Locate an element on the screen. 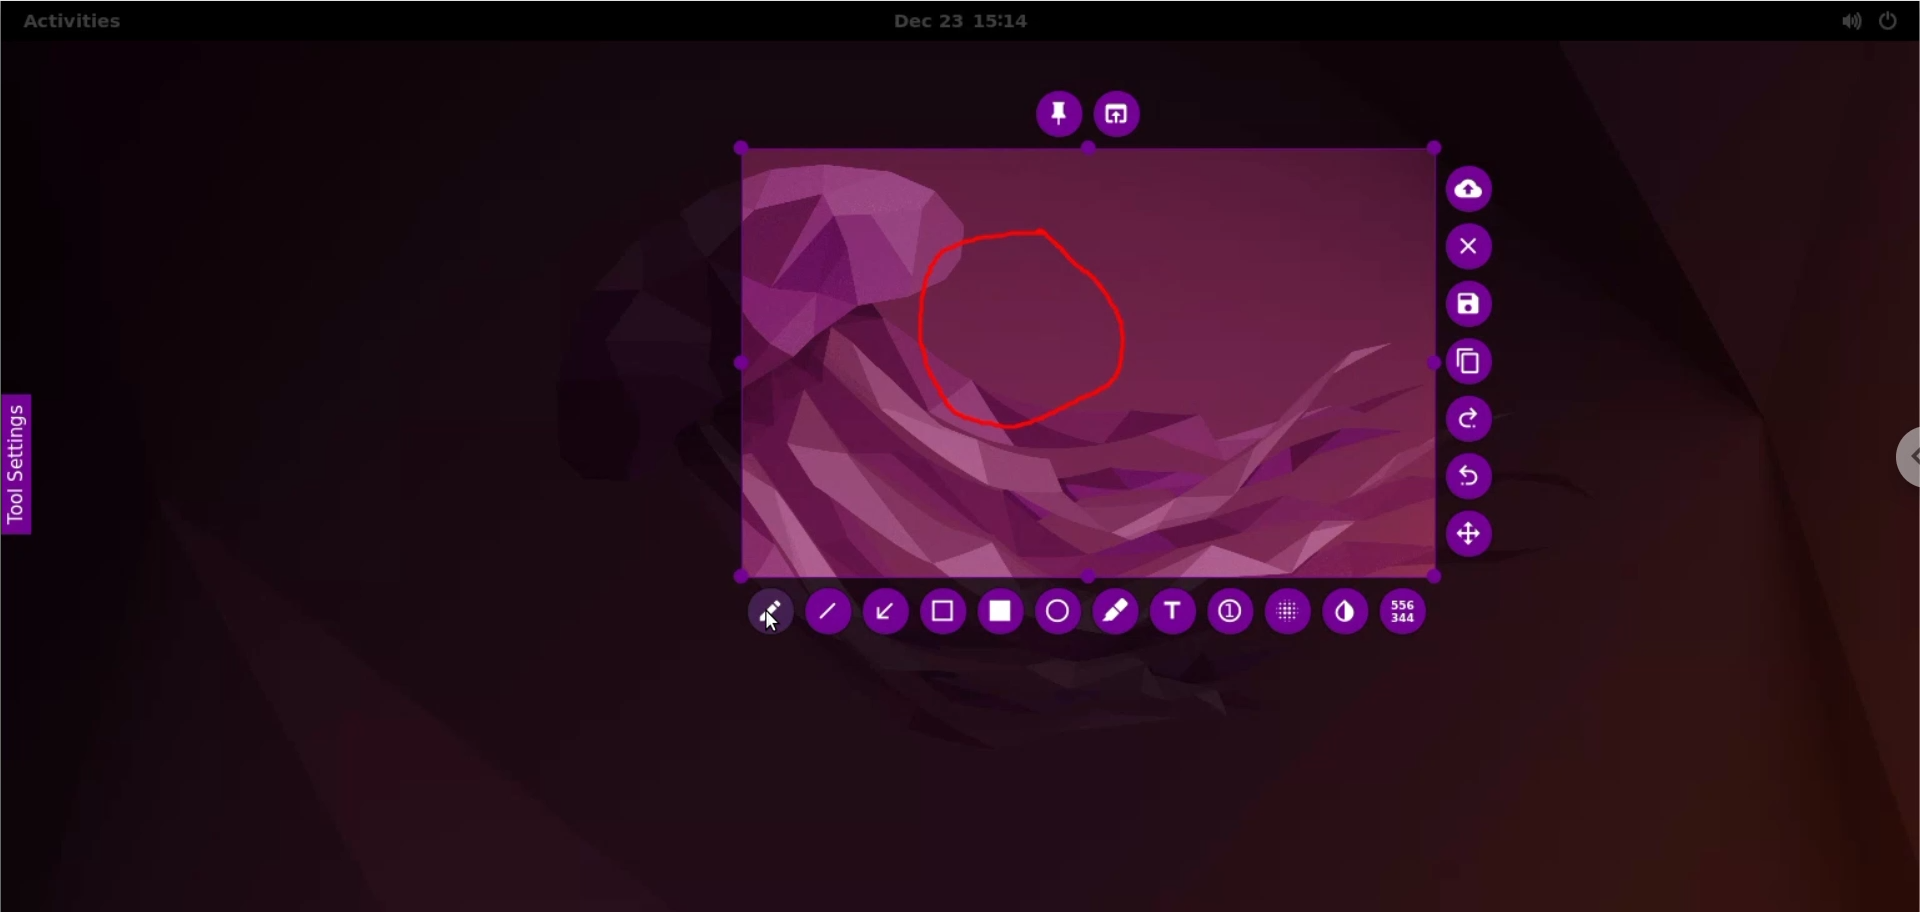 The image size is (1920, 912). move selection is located at coordinates (1473, 539).